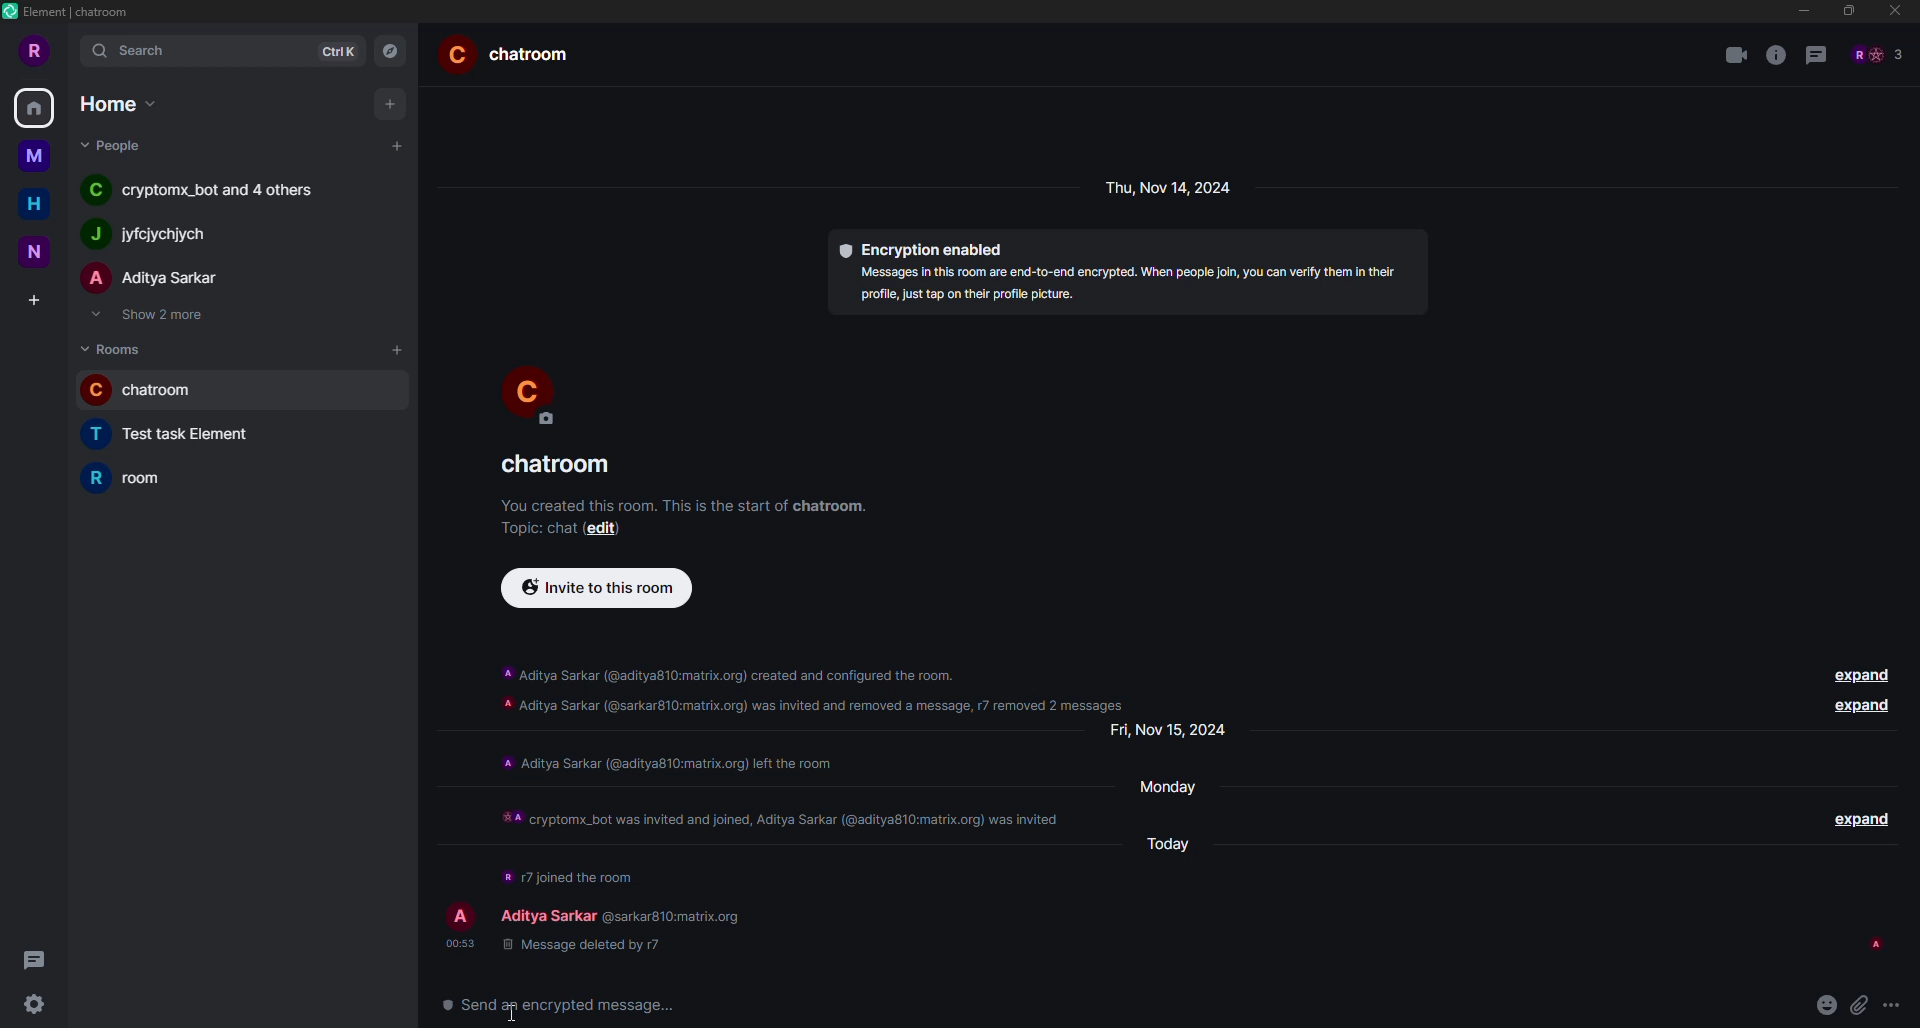 This screenshot has height=1028, width=1920. What do you see at coordinates (1735, 55) in the screenshot?
I see `video call` at bounding box center [1735, 55].